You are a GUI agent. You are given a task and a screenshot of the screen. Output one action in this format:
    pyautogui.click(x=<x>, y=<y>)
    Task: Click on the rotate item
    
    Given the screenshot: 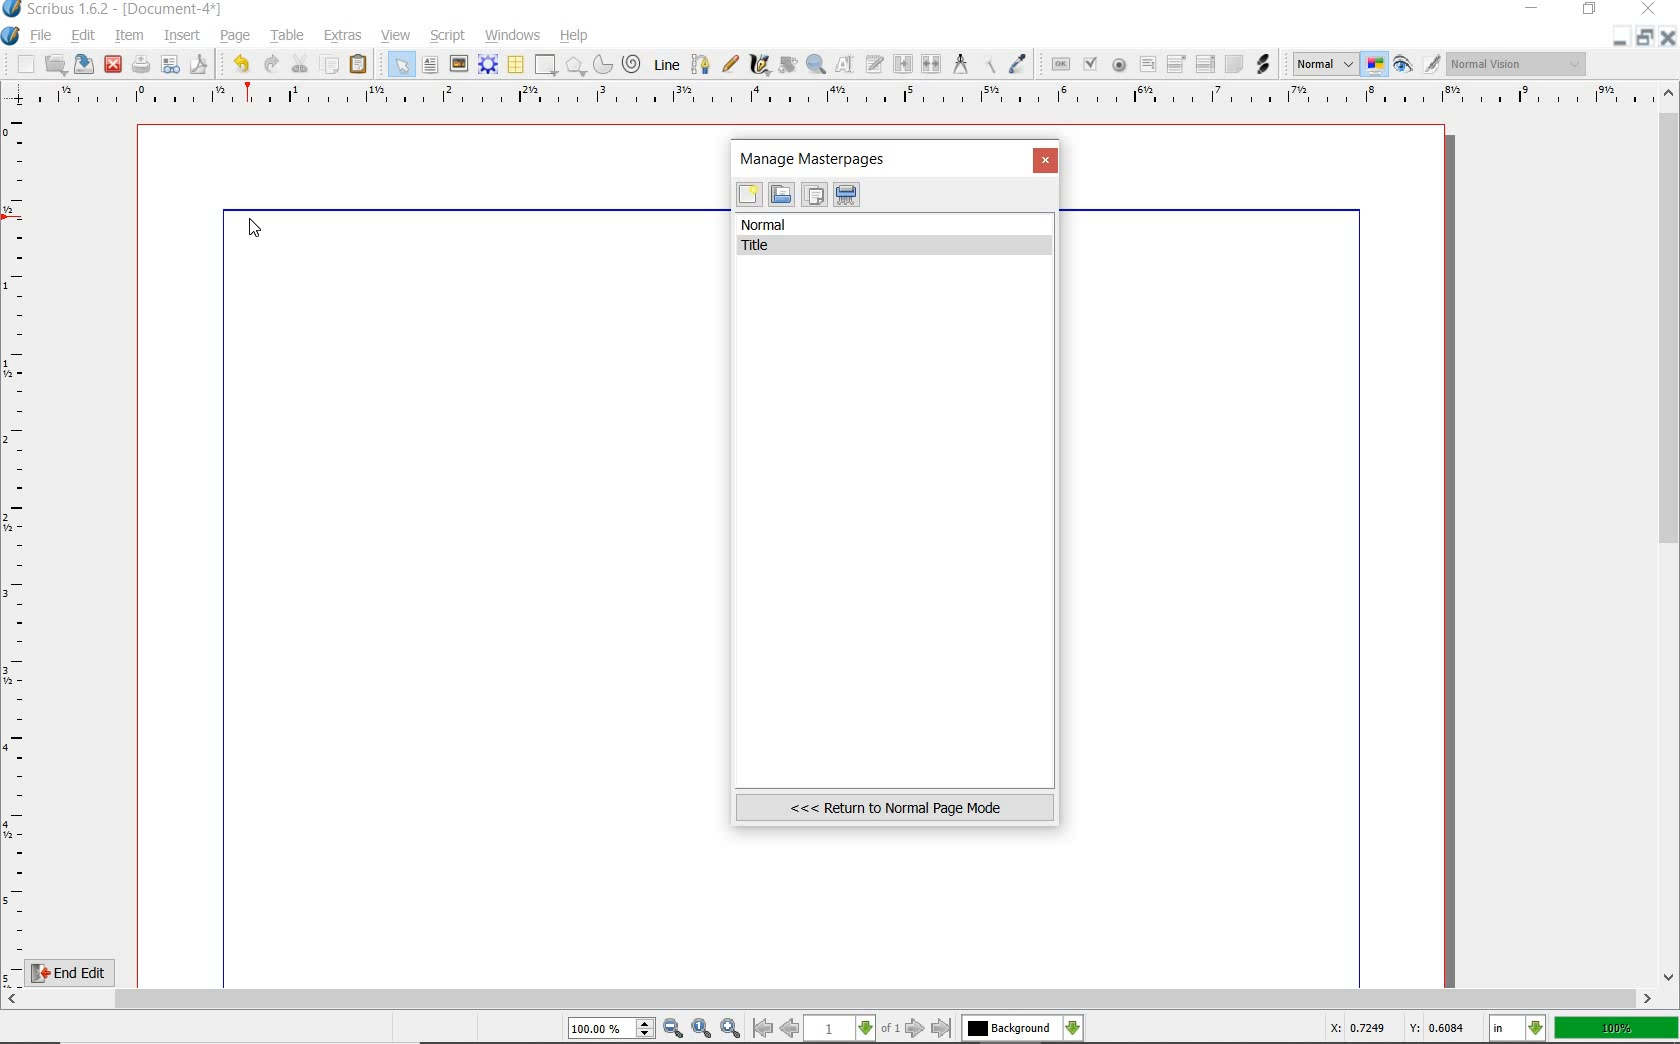 What is the action you would take?
    pyautogui.click(x=786, y=66)
    